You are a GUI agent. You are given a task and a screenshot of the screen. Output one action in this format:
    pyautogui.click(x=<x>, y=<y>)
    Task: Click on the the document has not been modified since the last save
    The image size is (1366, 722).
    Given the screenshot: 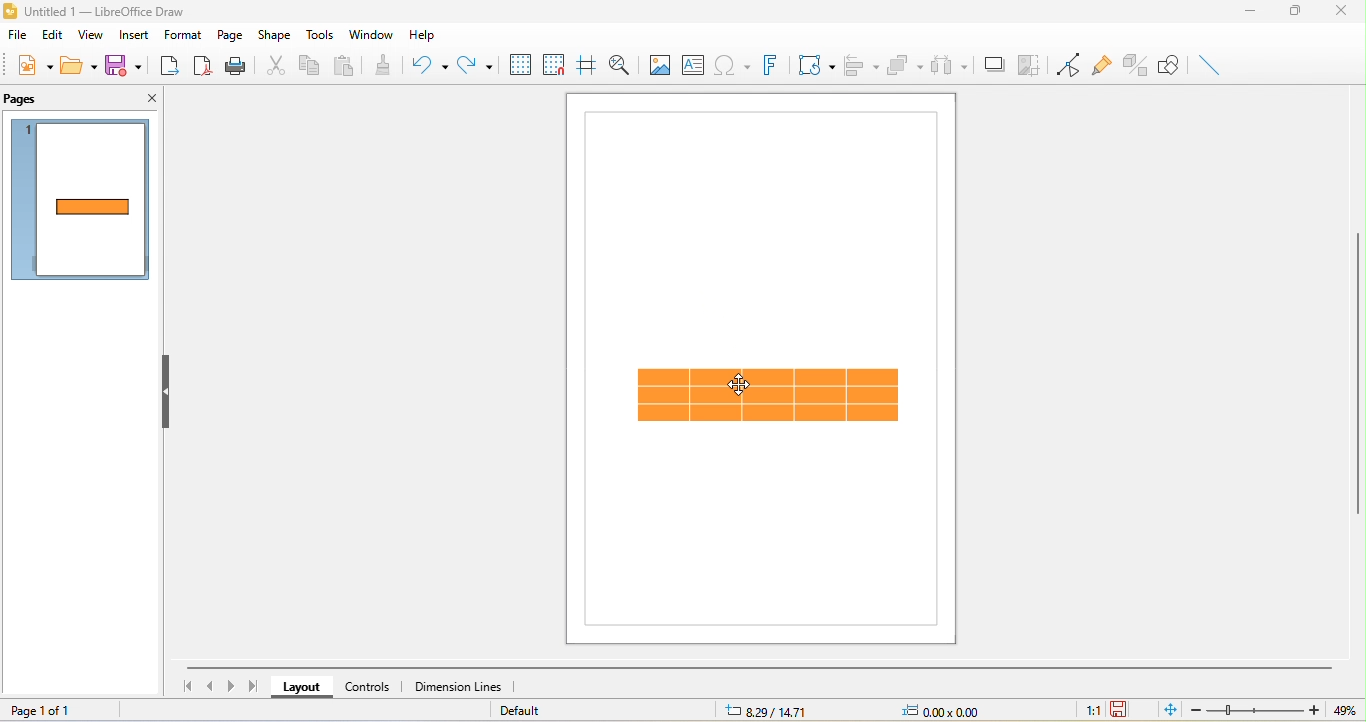 What is the action you would take?
    pyautogui.click(x=1128, y=709)
    